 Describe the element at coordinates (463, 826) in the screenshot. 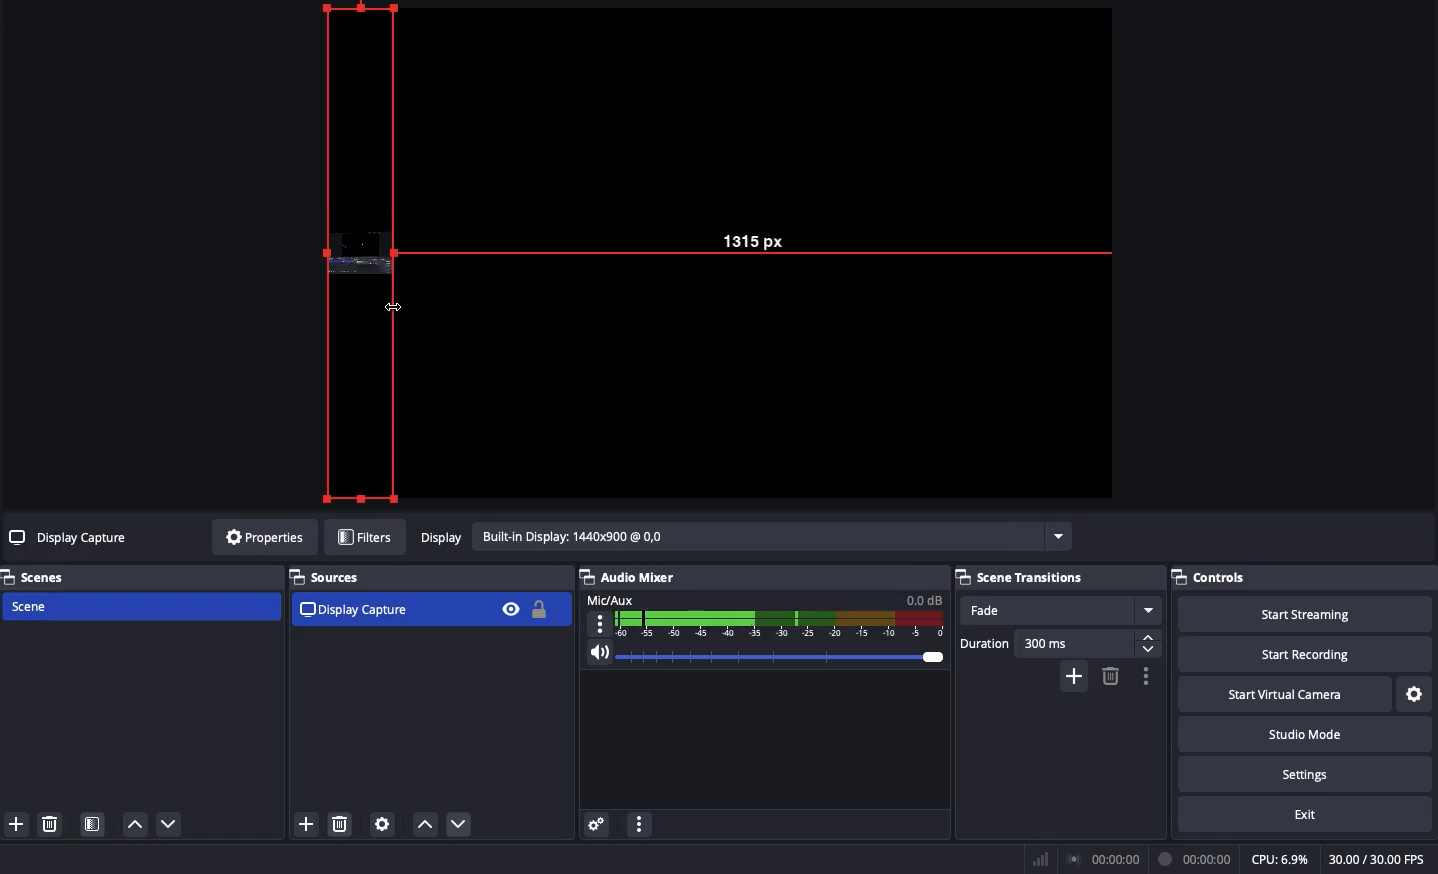

I see `Down` at that location.